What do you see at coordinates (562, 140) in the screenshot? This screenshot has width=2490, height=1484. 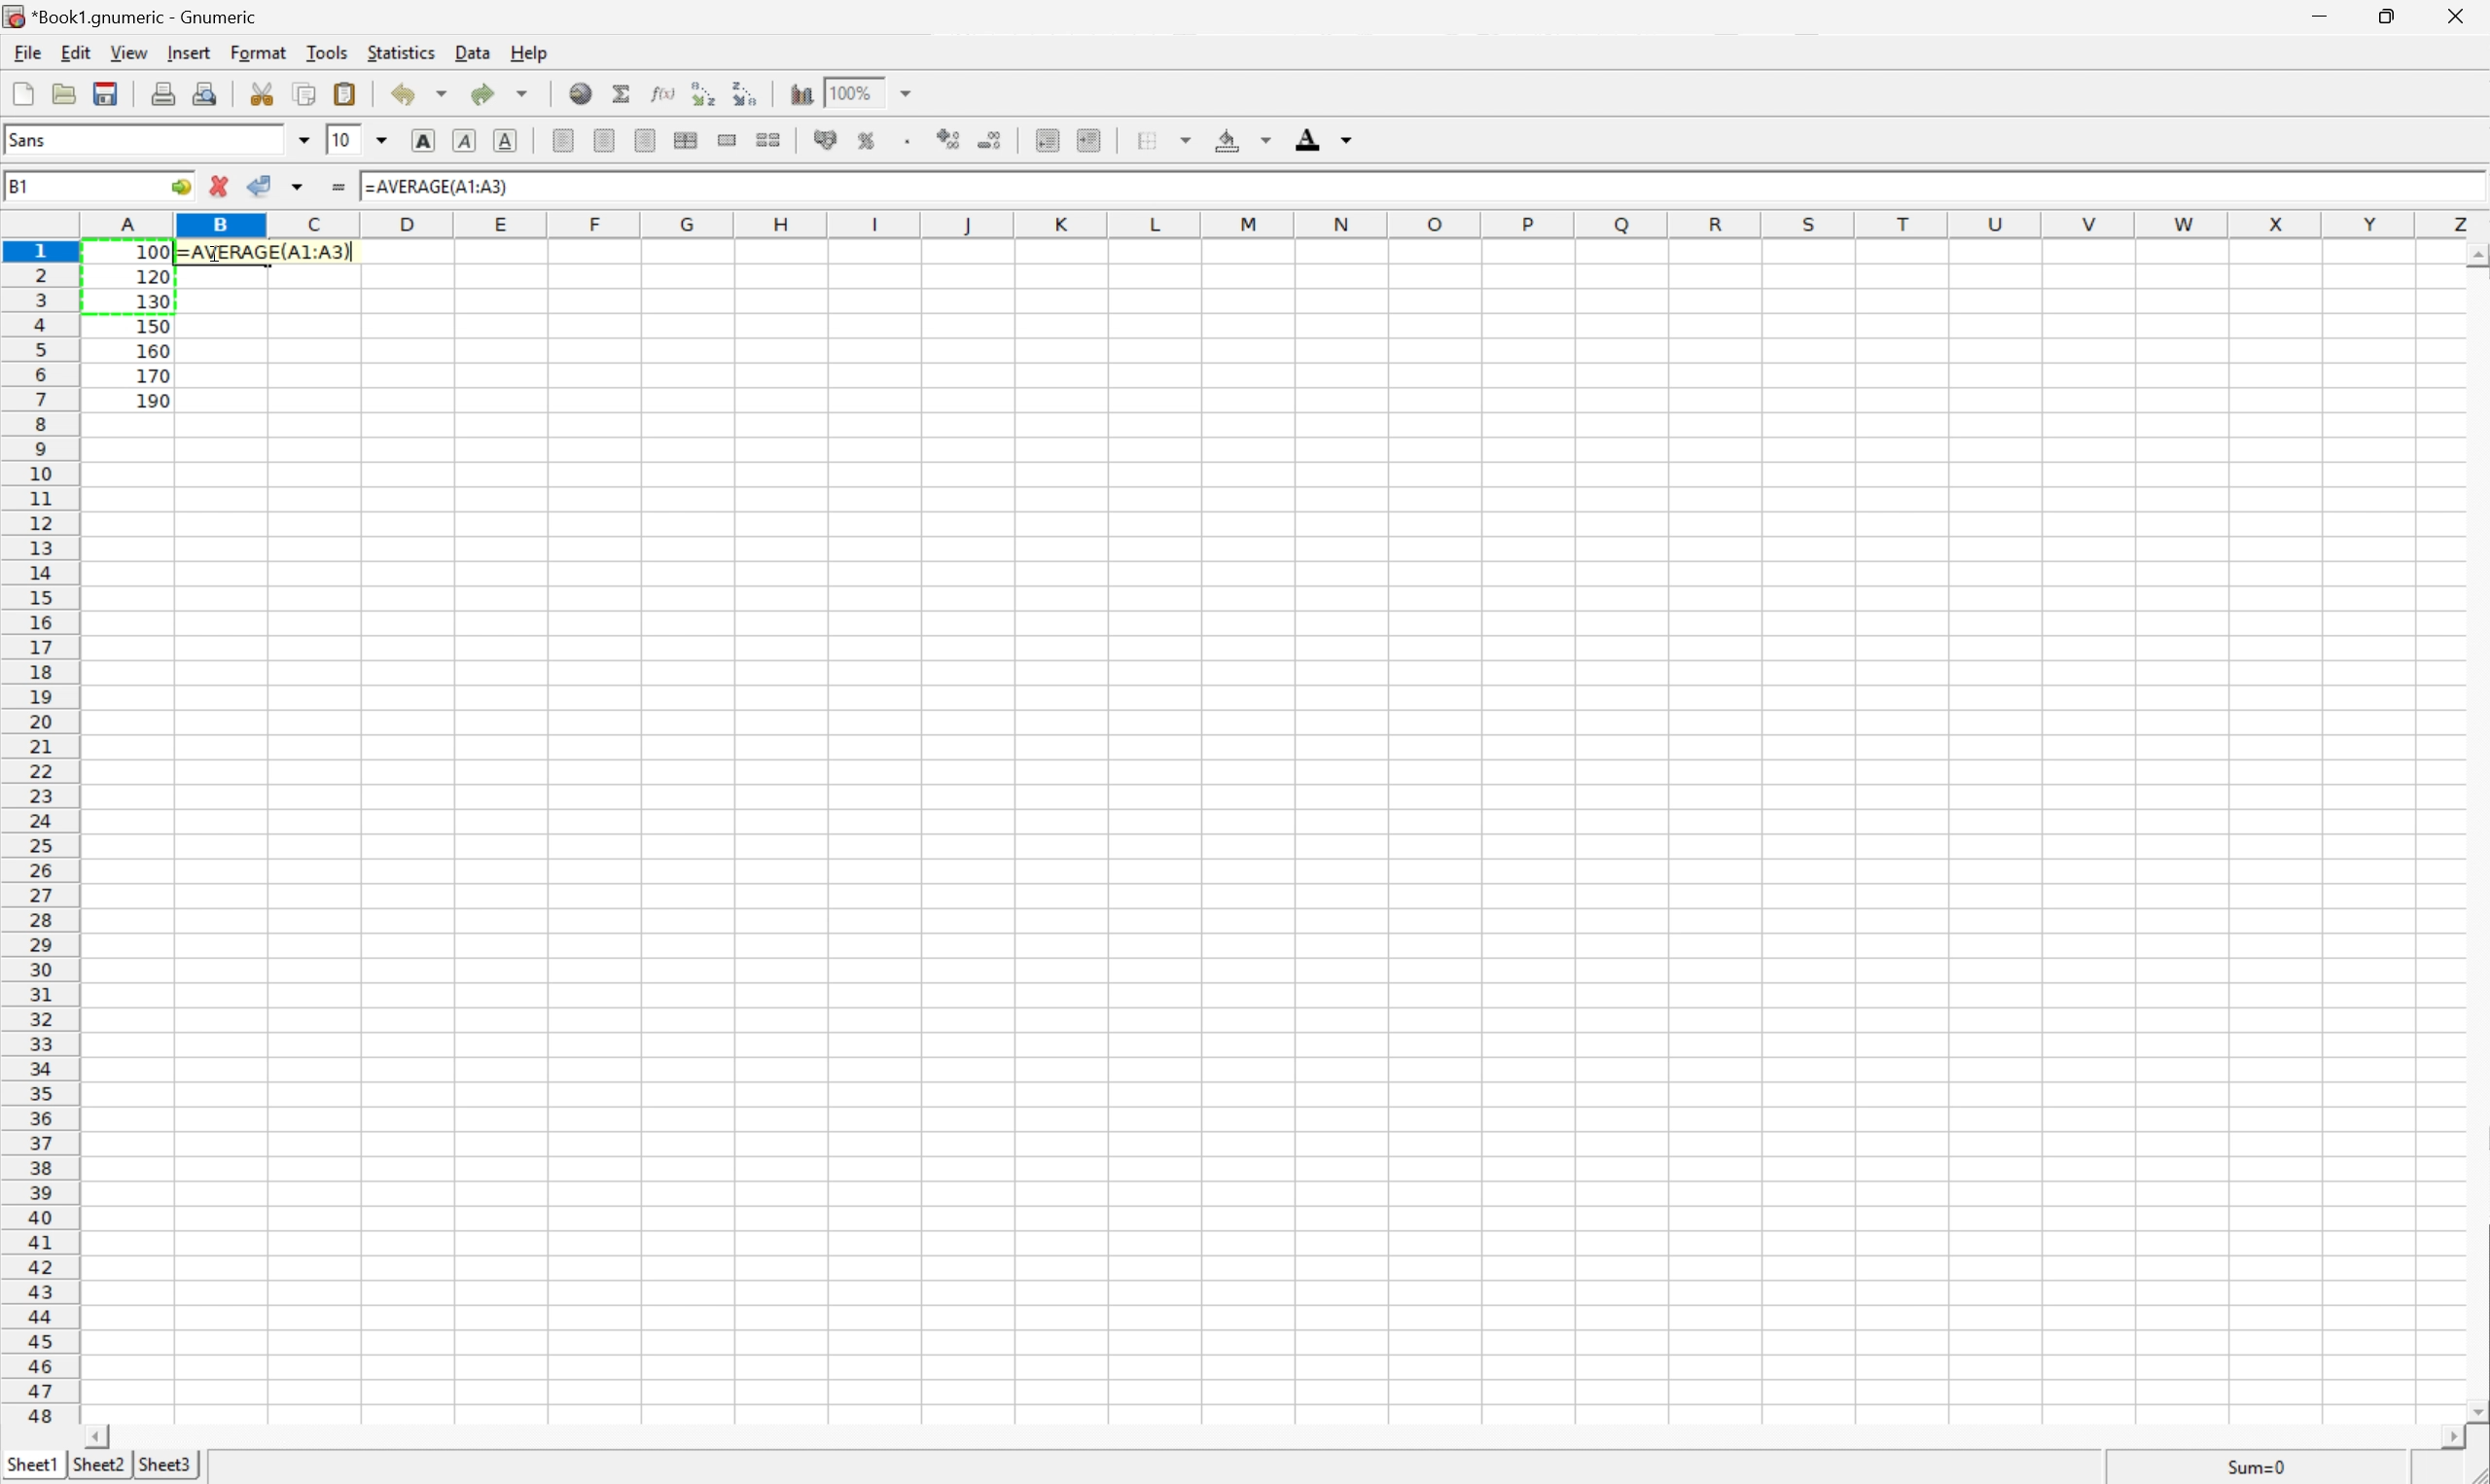 I see `Align Left` at bounding box center [562, 140].